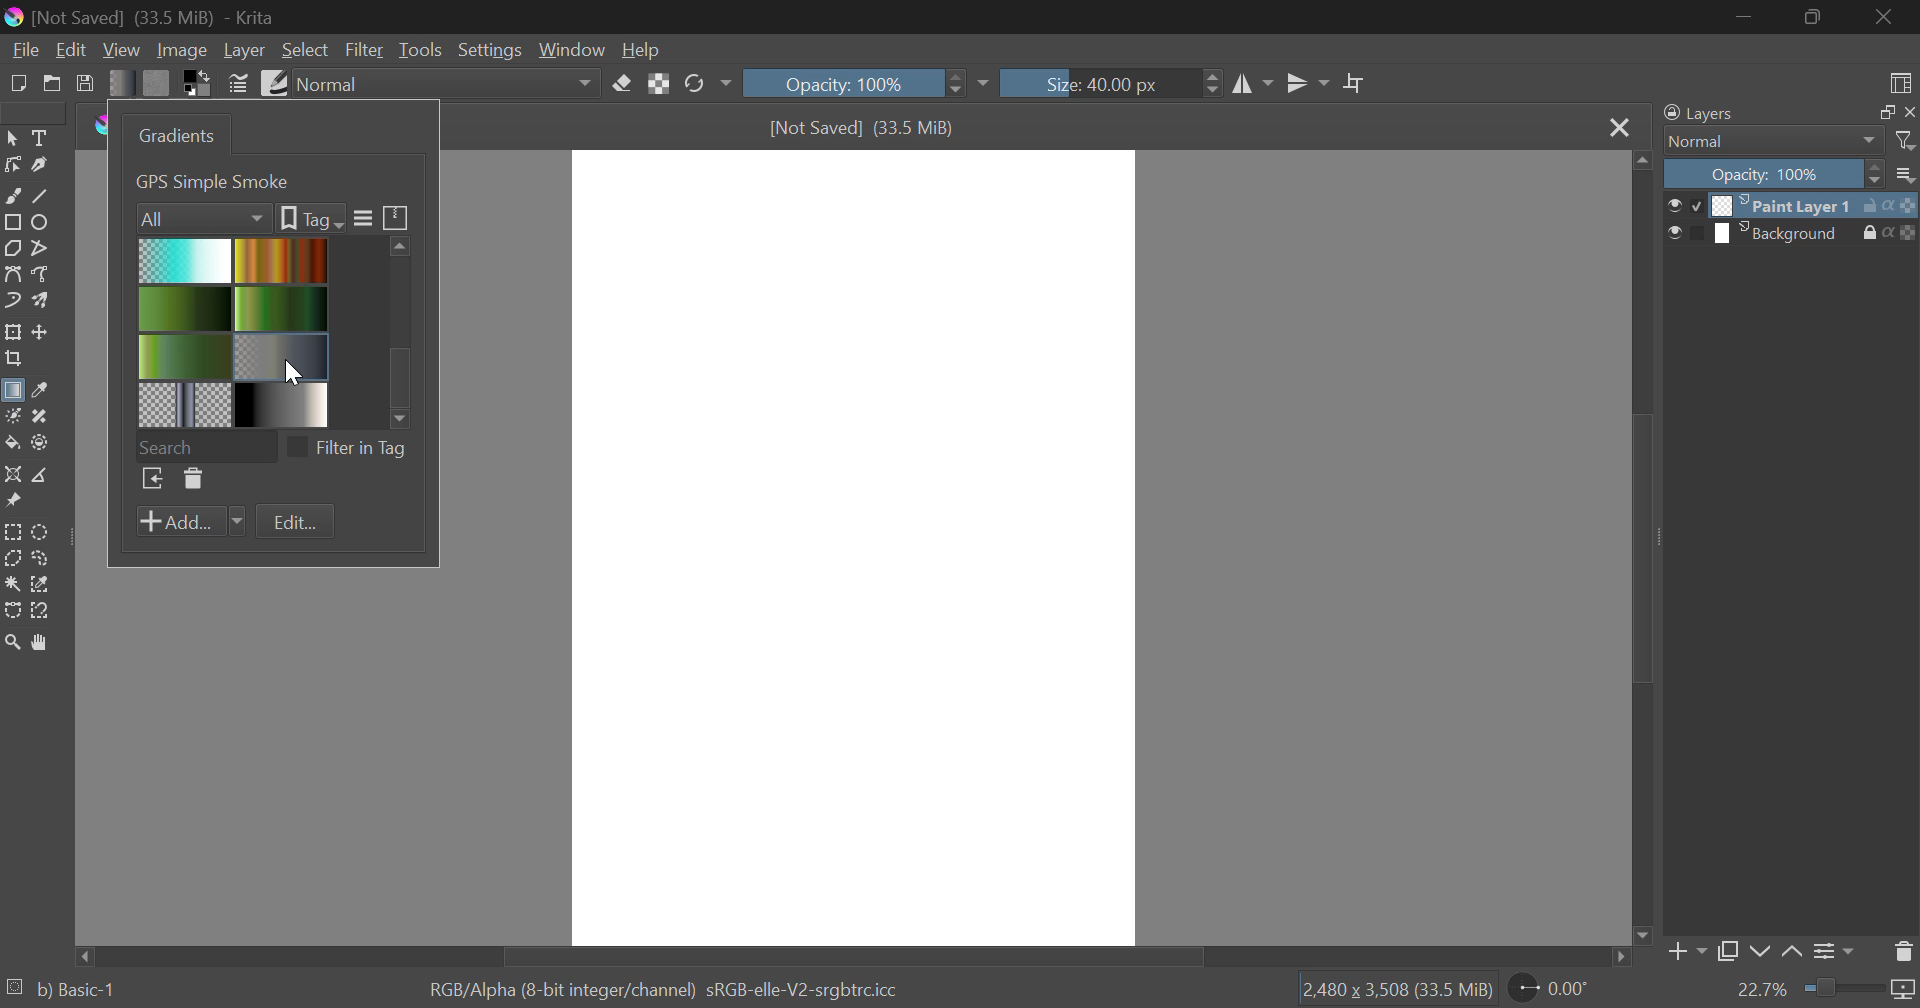  What do you see at coordinates (297, 372) in the screenshot?
I see `cursor` at bounding box center [297, 372].